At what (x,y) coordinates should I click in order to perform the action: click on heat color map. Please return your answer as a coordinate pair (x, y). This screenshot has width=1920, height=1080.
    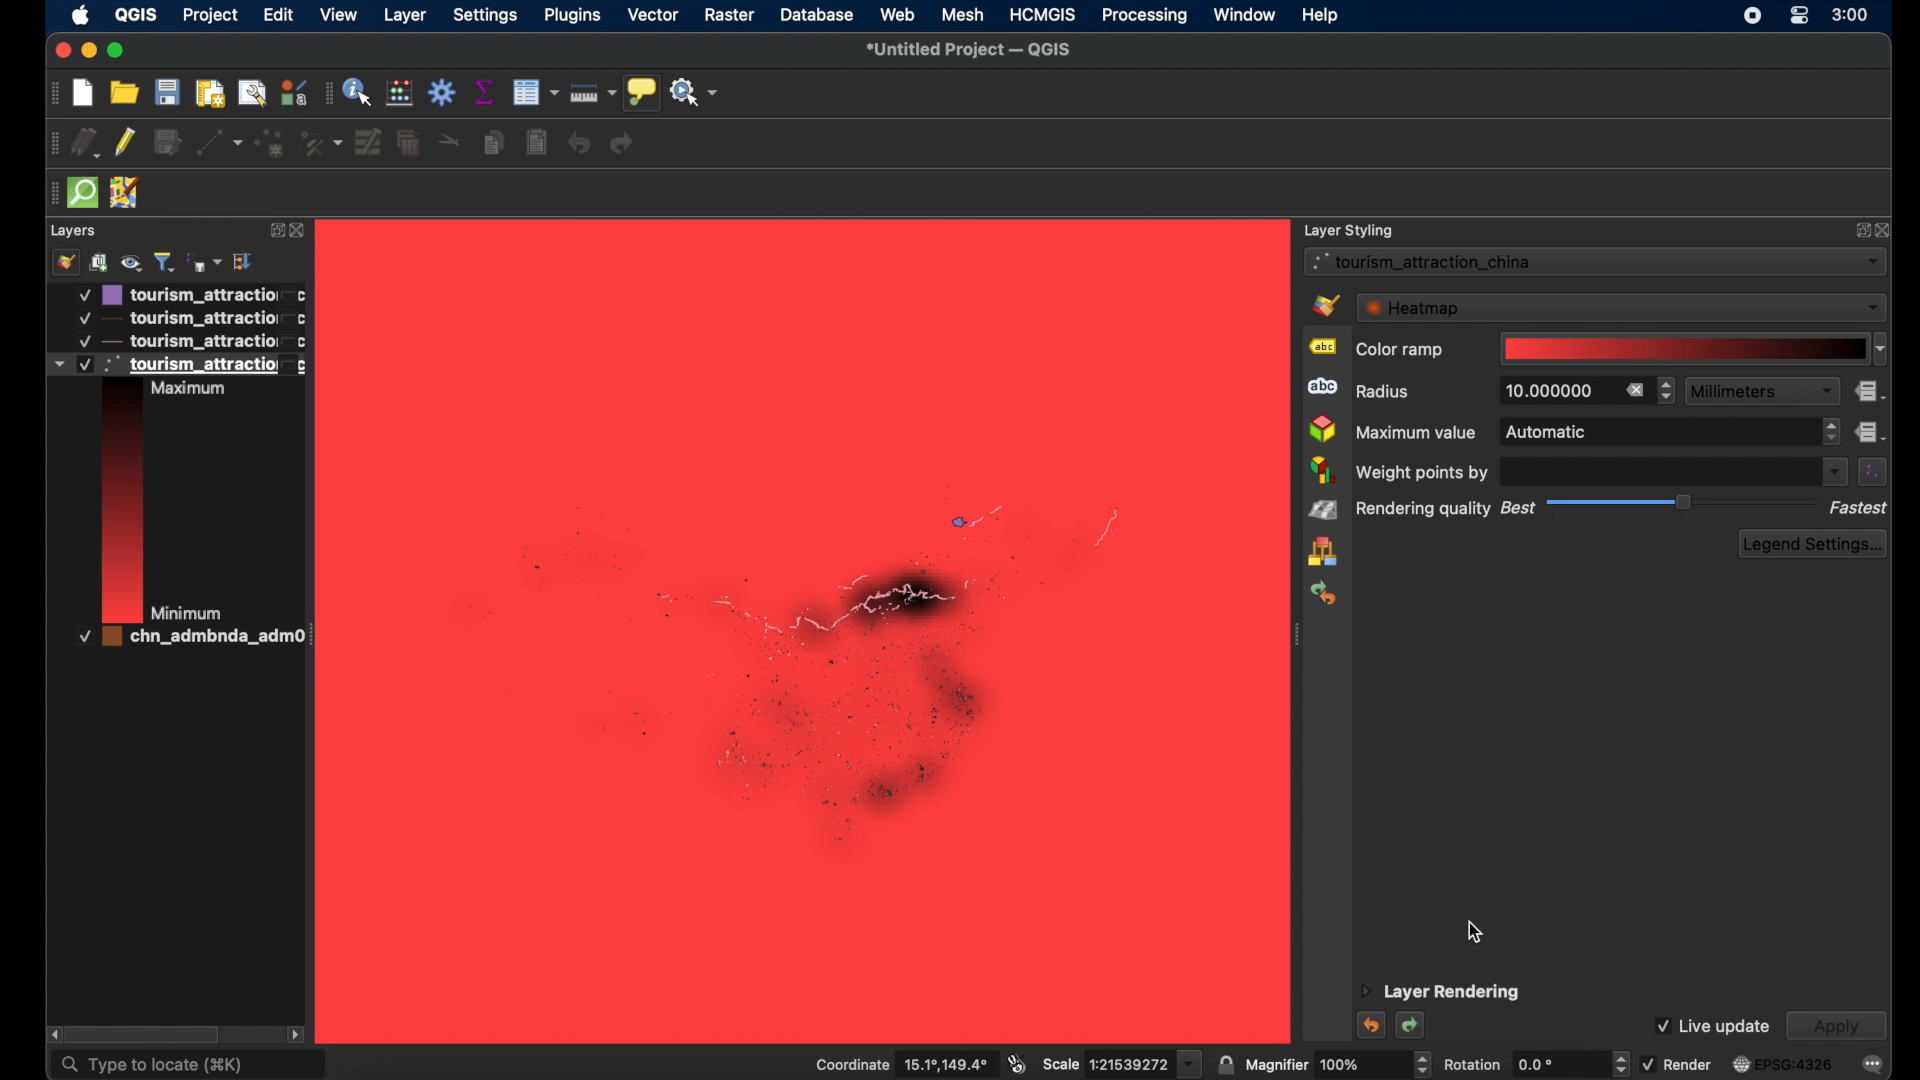
    Looking at the image, I should click on (819, 645).